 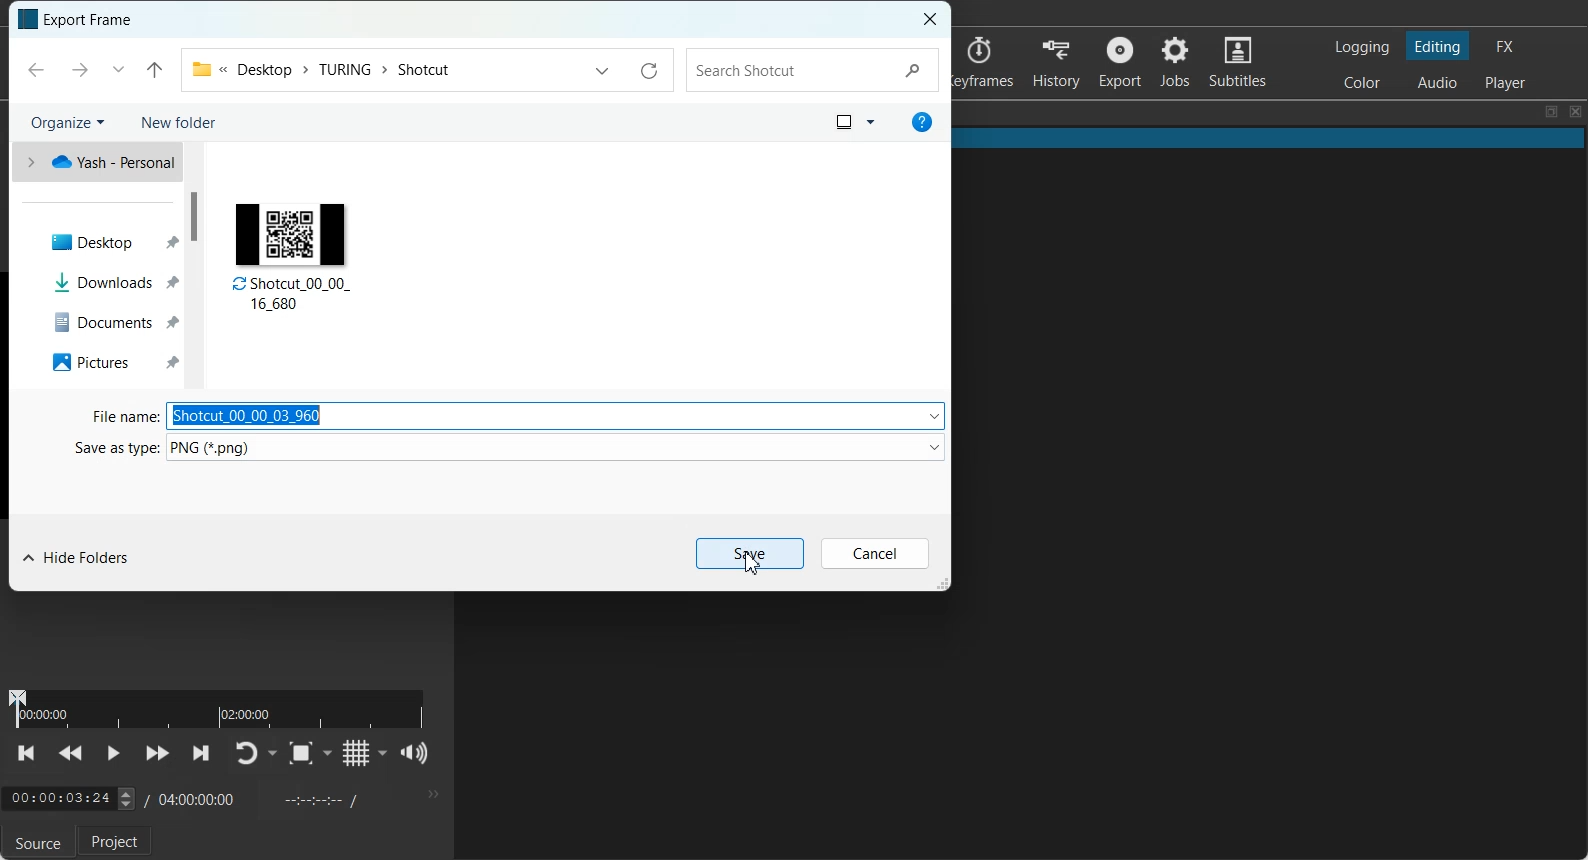 What do you see at coordinates (71, 754) in the screenshot?
I see `Play Quickly Backward` at bounding box center [71, 754].